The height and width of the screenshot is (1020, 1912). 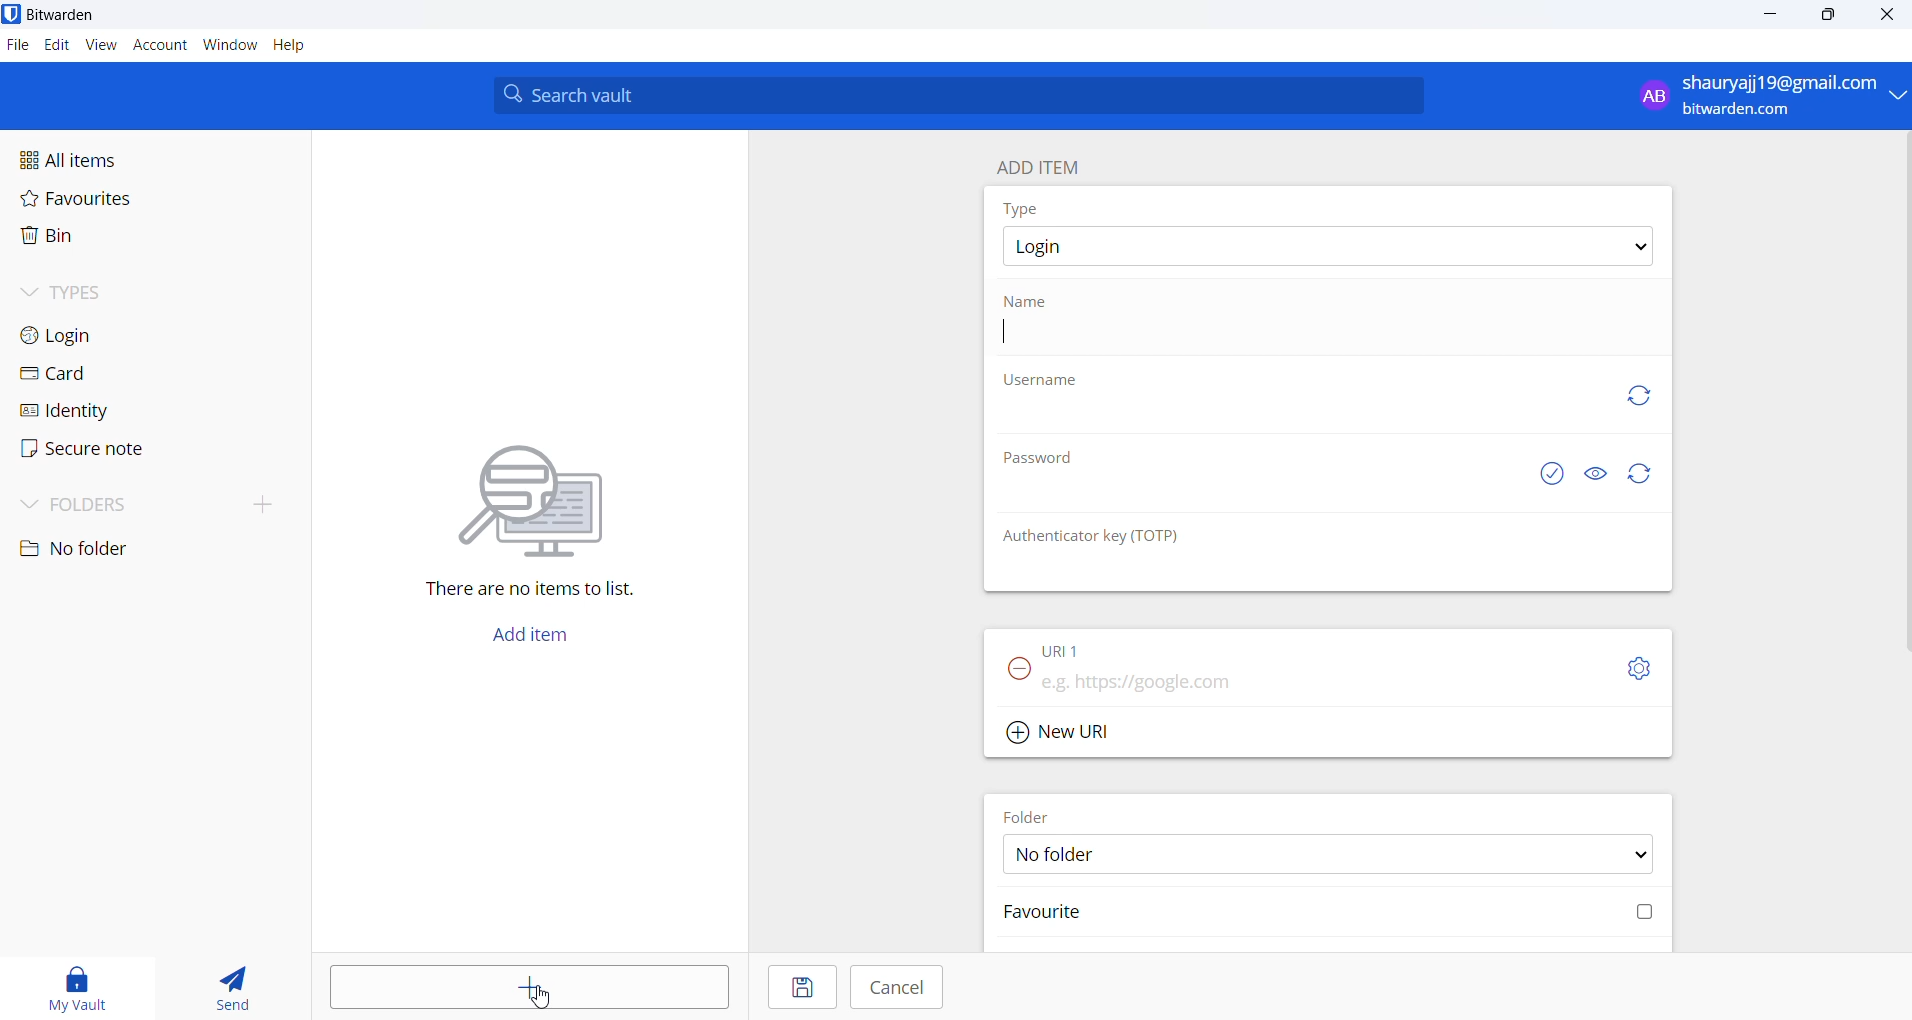 What do you see at coordinates (517, 591) in the screenshot?
I see `sentence mentioning that there are no items in vault l` at bounding box center [517, 591].